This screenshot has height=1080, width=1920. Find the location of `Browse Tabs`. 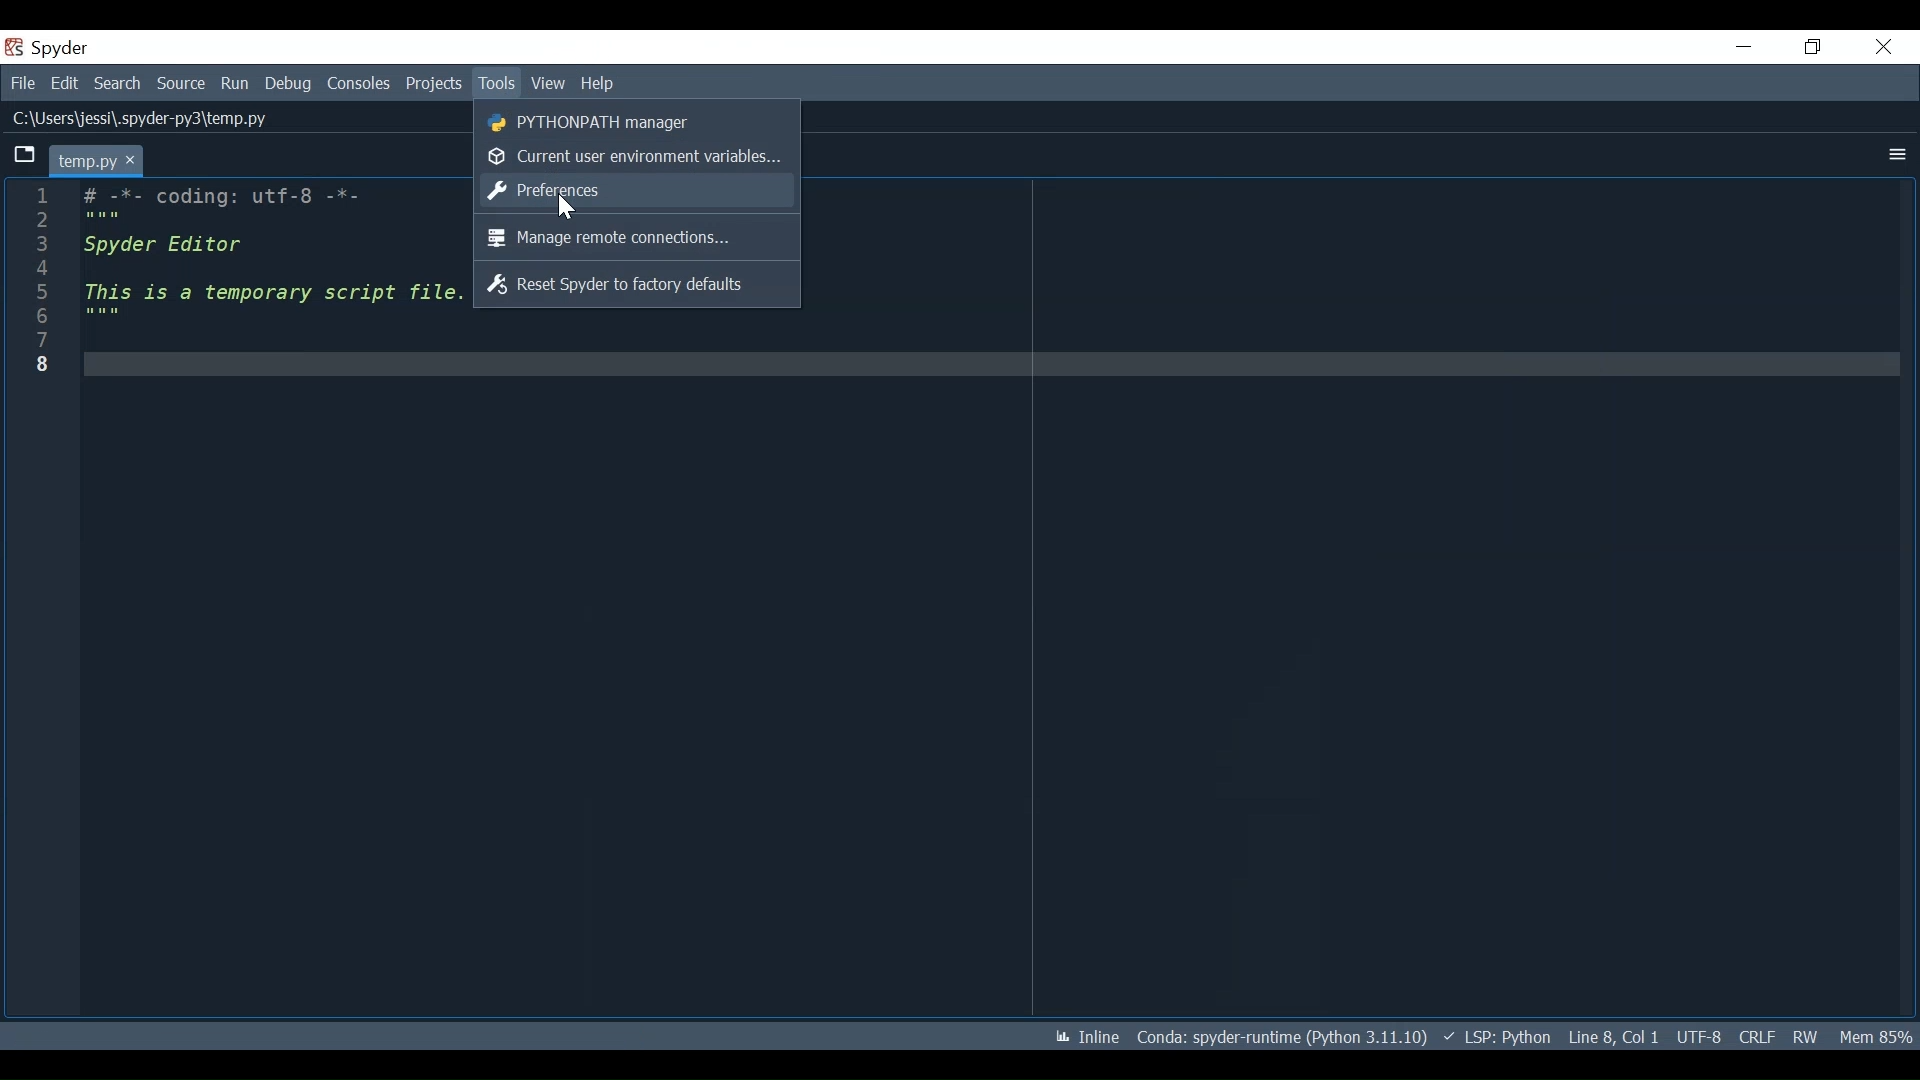

Browse Tabs is located at coordinates (19, 156).